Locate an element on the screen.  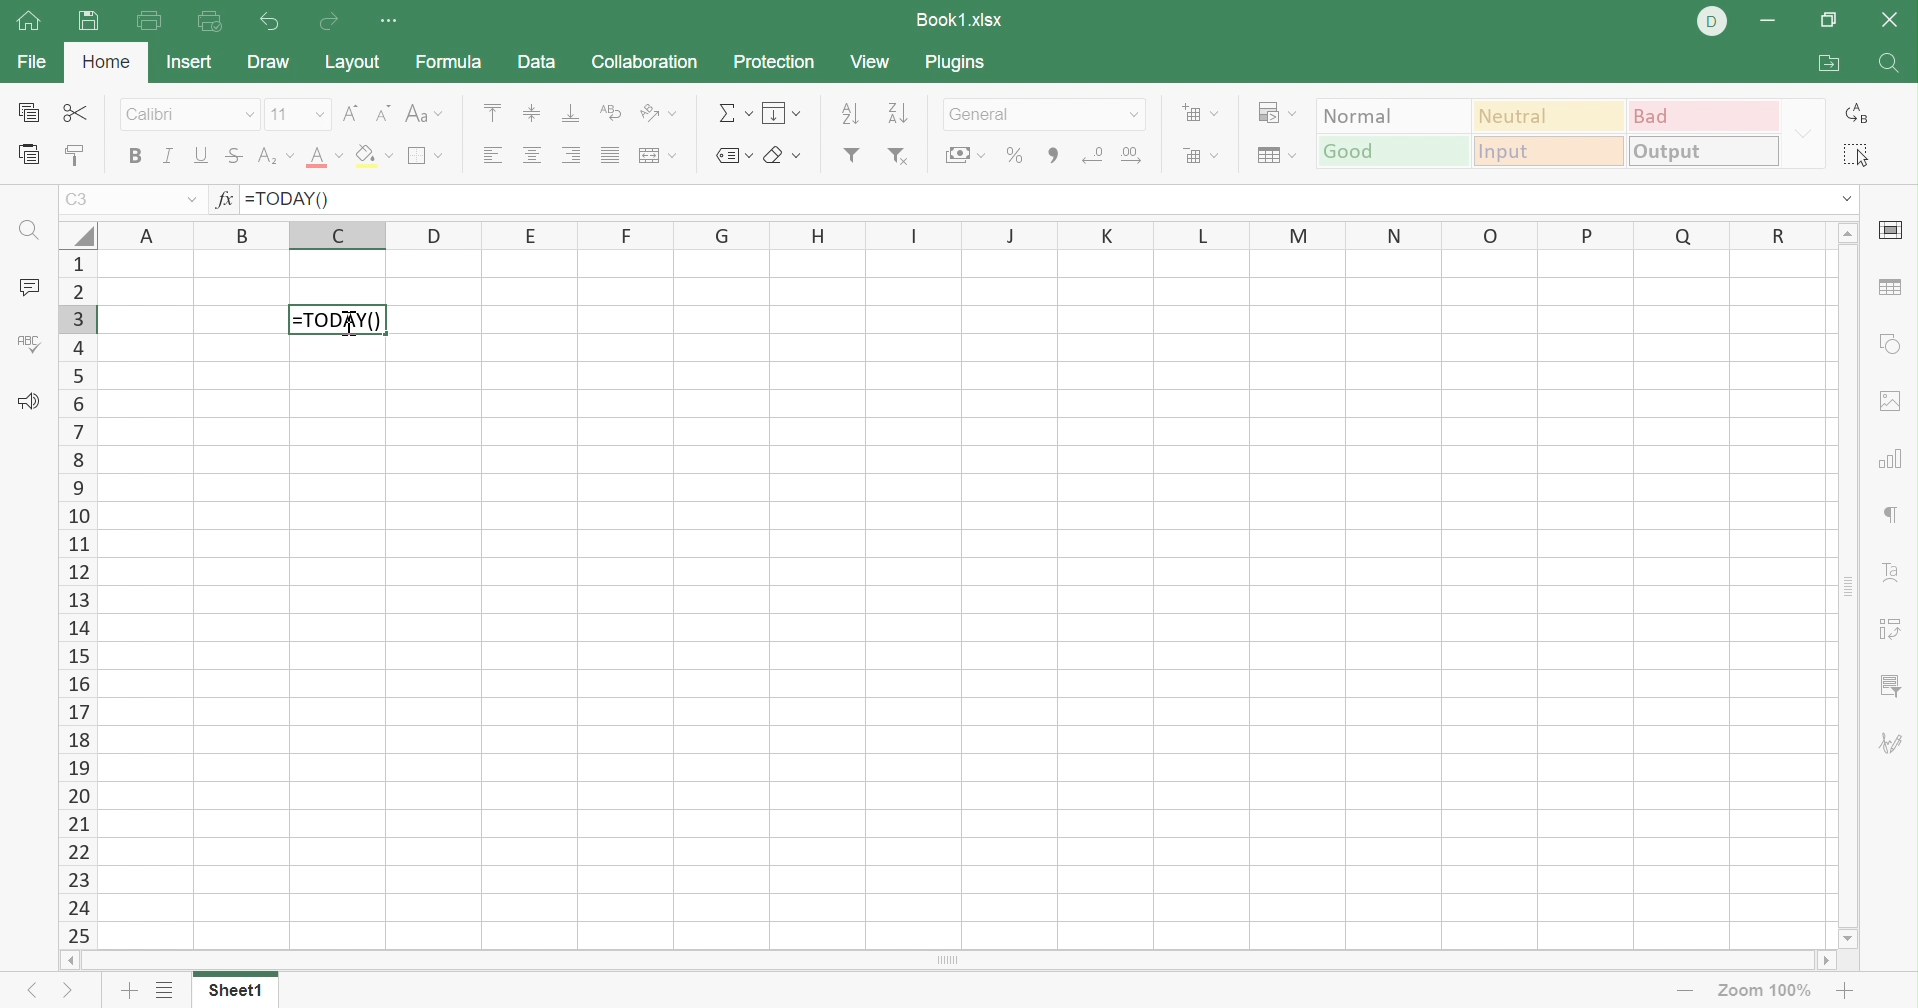
Draw is located at coordinates (267, 63).